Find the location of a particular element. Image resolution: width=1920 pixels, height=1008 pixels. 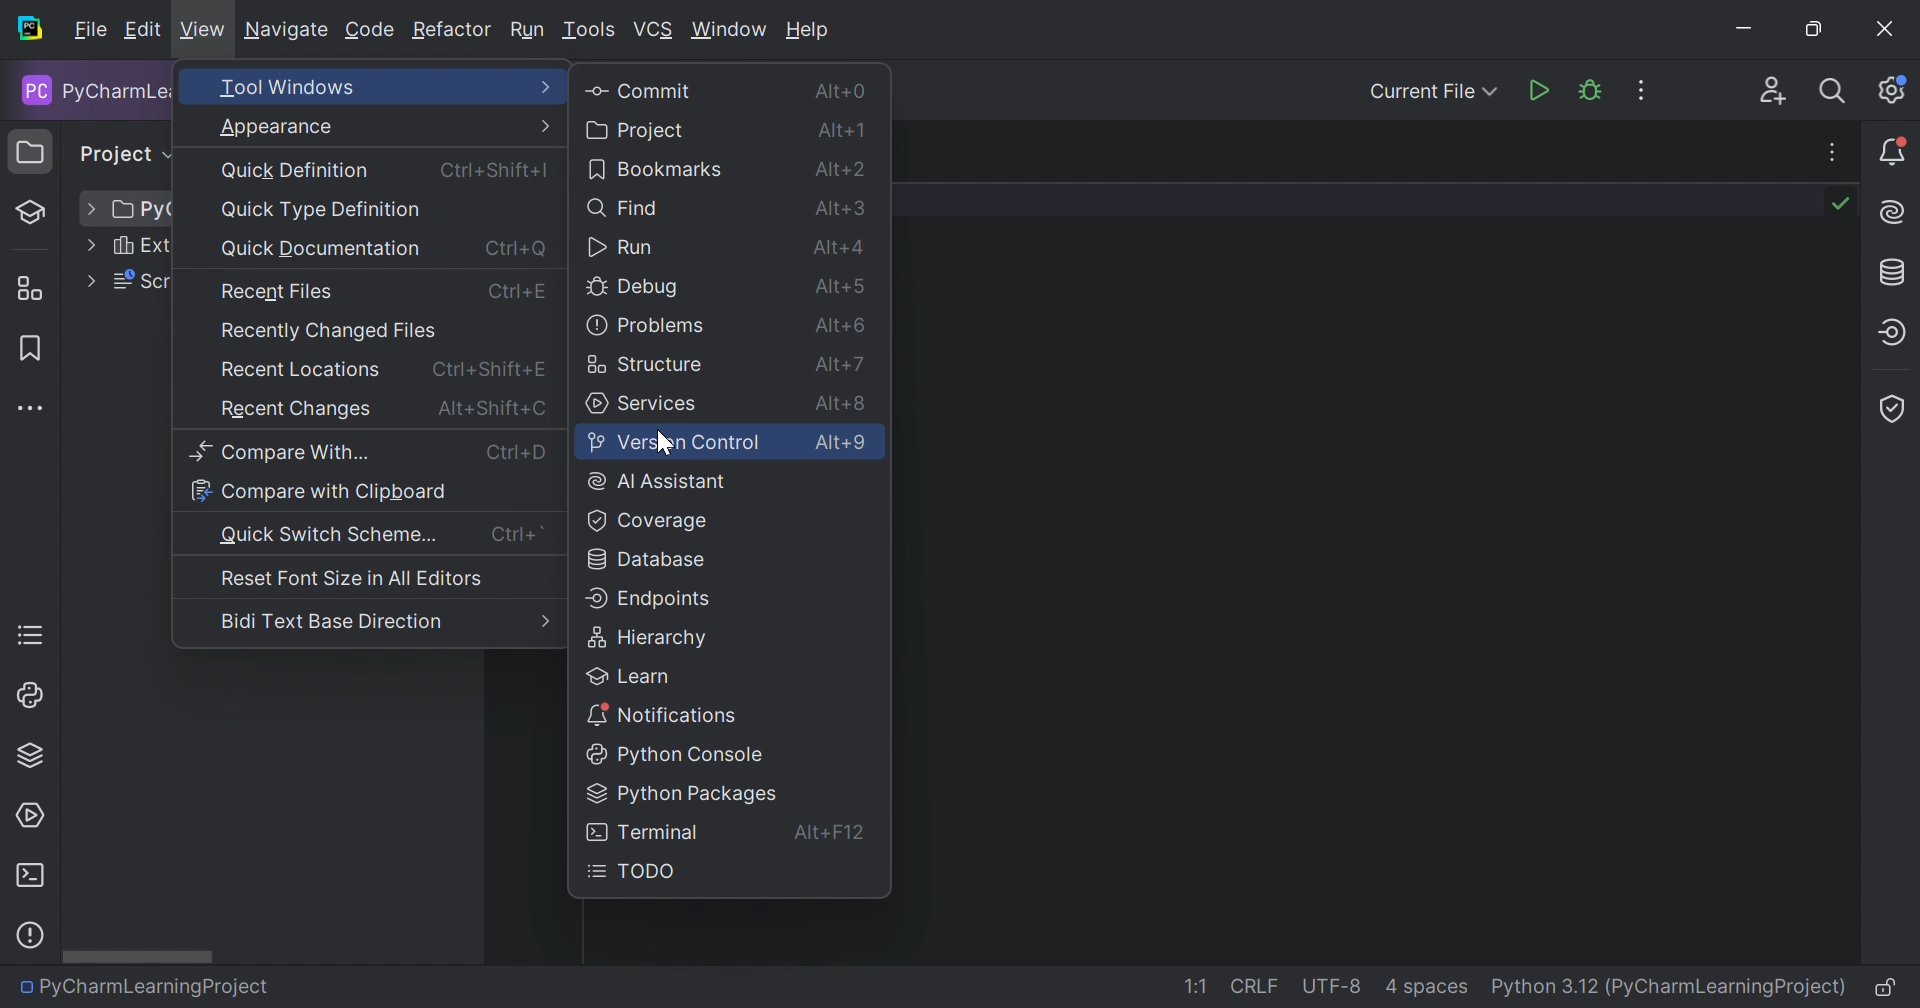

Scr is located at coordinates (139, 282).